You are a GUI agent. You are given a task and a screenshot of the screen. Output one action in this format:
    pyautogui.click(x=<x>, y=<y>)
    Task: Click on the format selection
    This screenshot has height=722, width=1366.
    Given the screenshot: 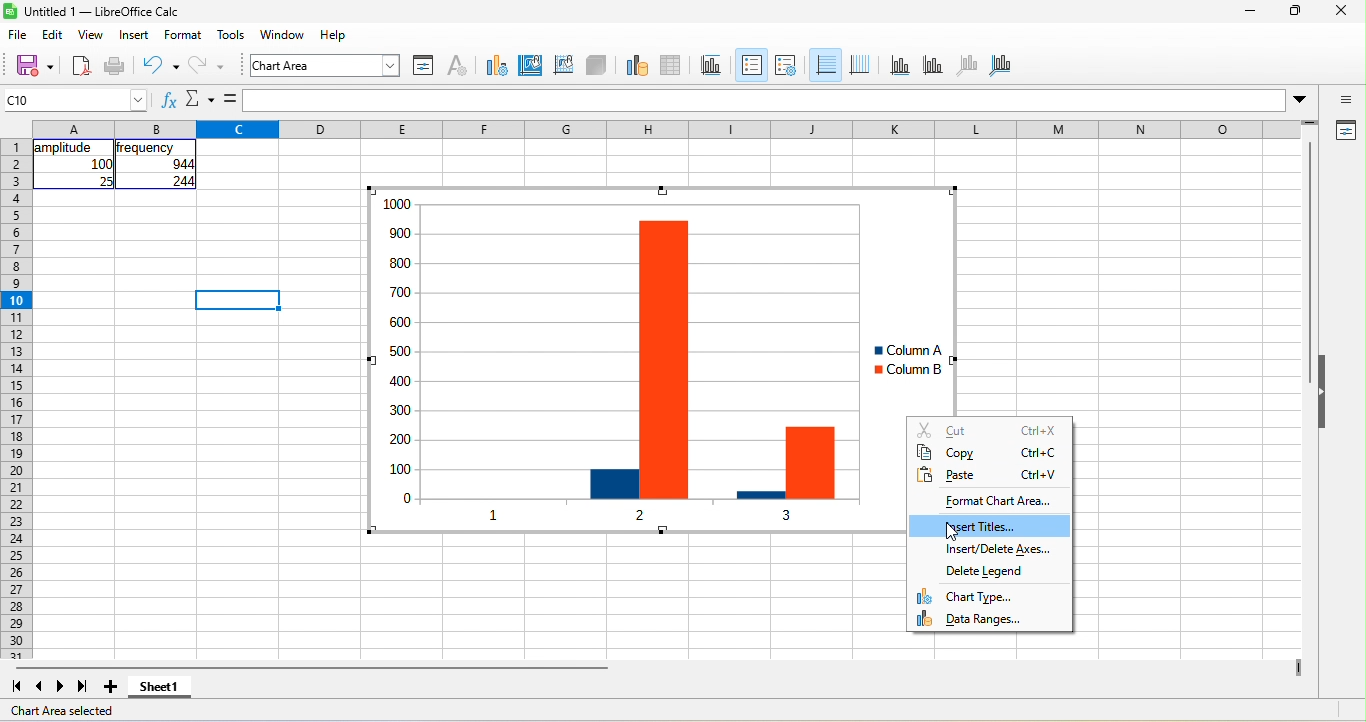 What is the action you would take?
    pyautogui.click(x=424, y=66)
    